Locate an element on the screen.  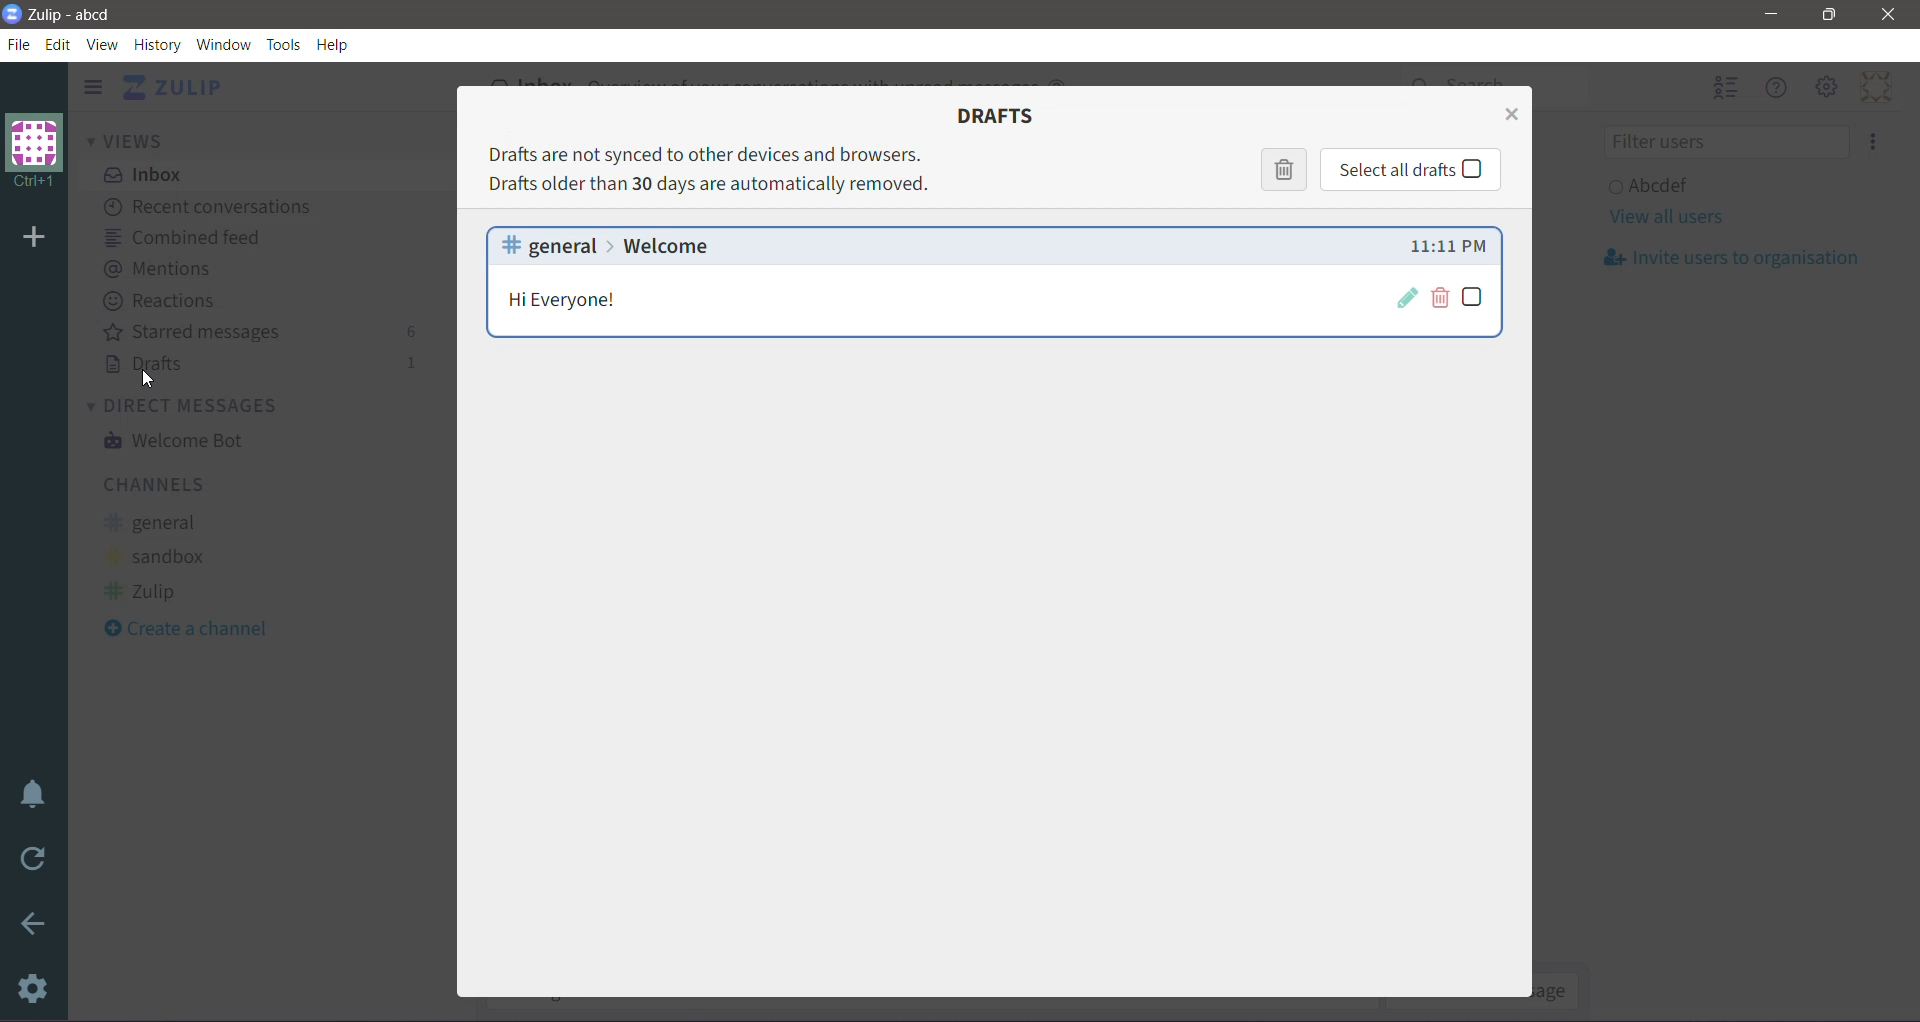
Restore draft is located at coordinates (1405, 298).